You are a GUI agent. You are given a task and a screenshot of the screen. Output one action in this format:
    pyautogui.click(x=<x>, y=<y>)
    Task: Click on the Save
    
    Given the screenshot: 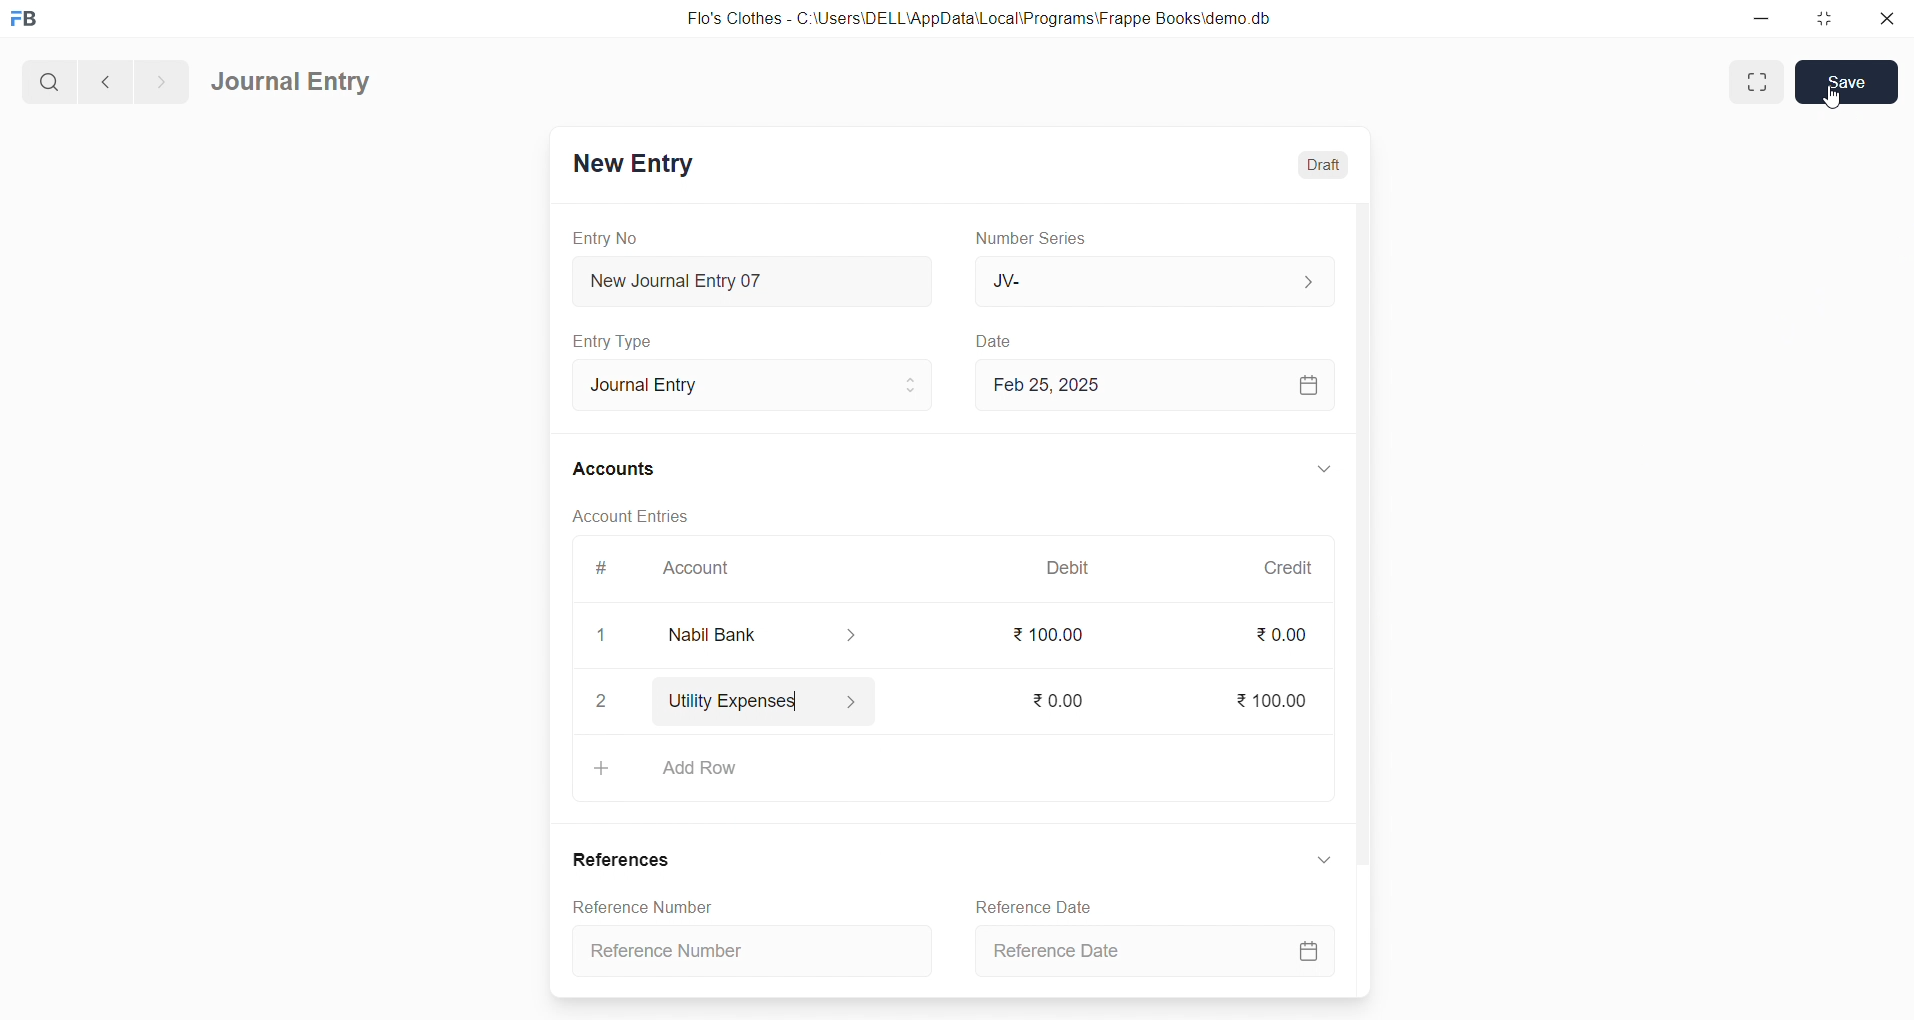 What is the action you would take?
    pyautogui.click(x=1847, y=81)
    